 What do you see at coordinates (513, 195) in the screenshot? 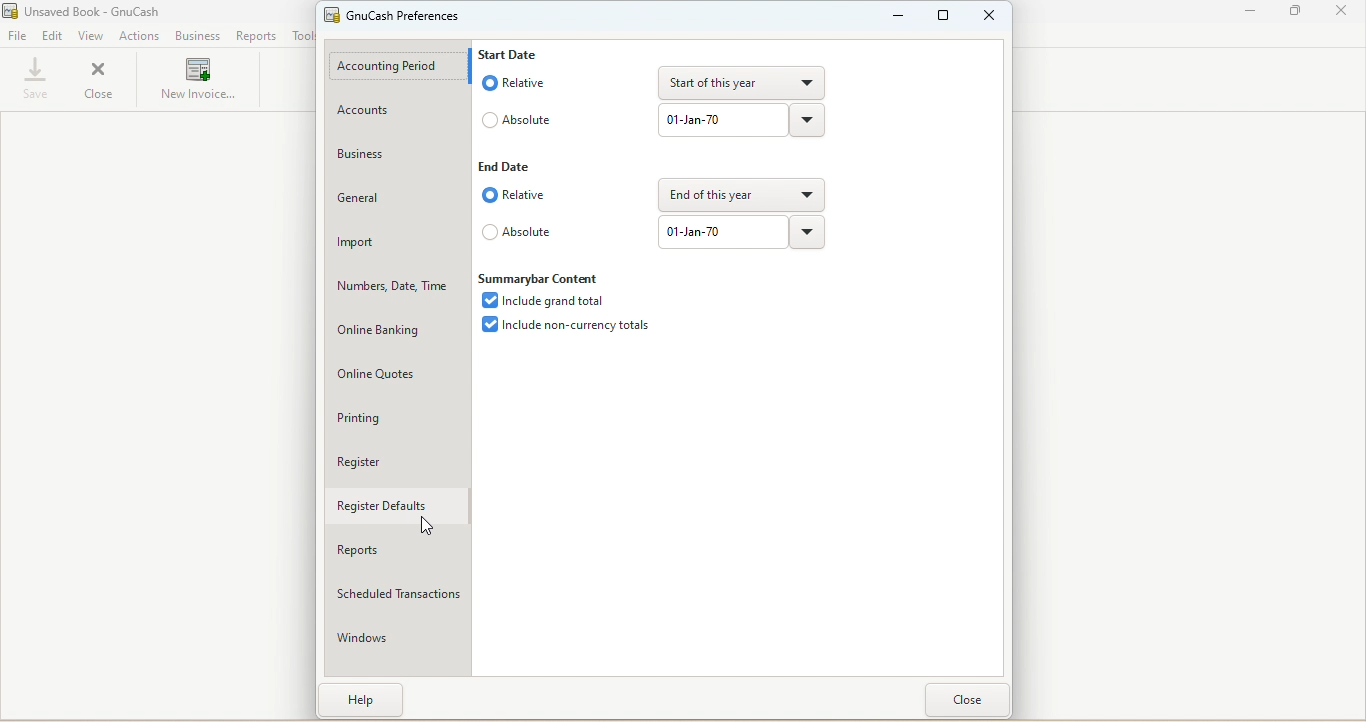
I see `Relative` at bounding box center [513, 195].